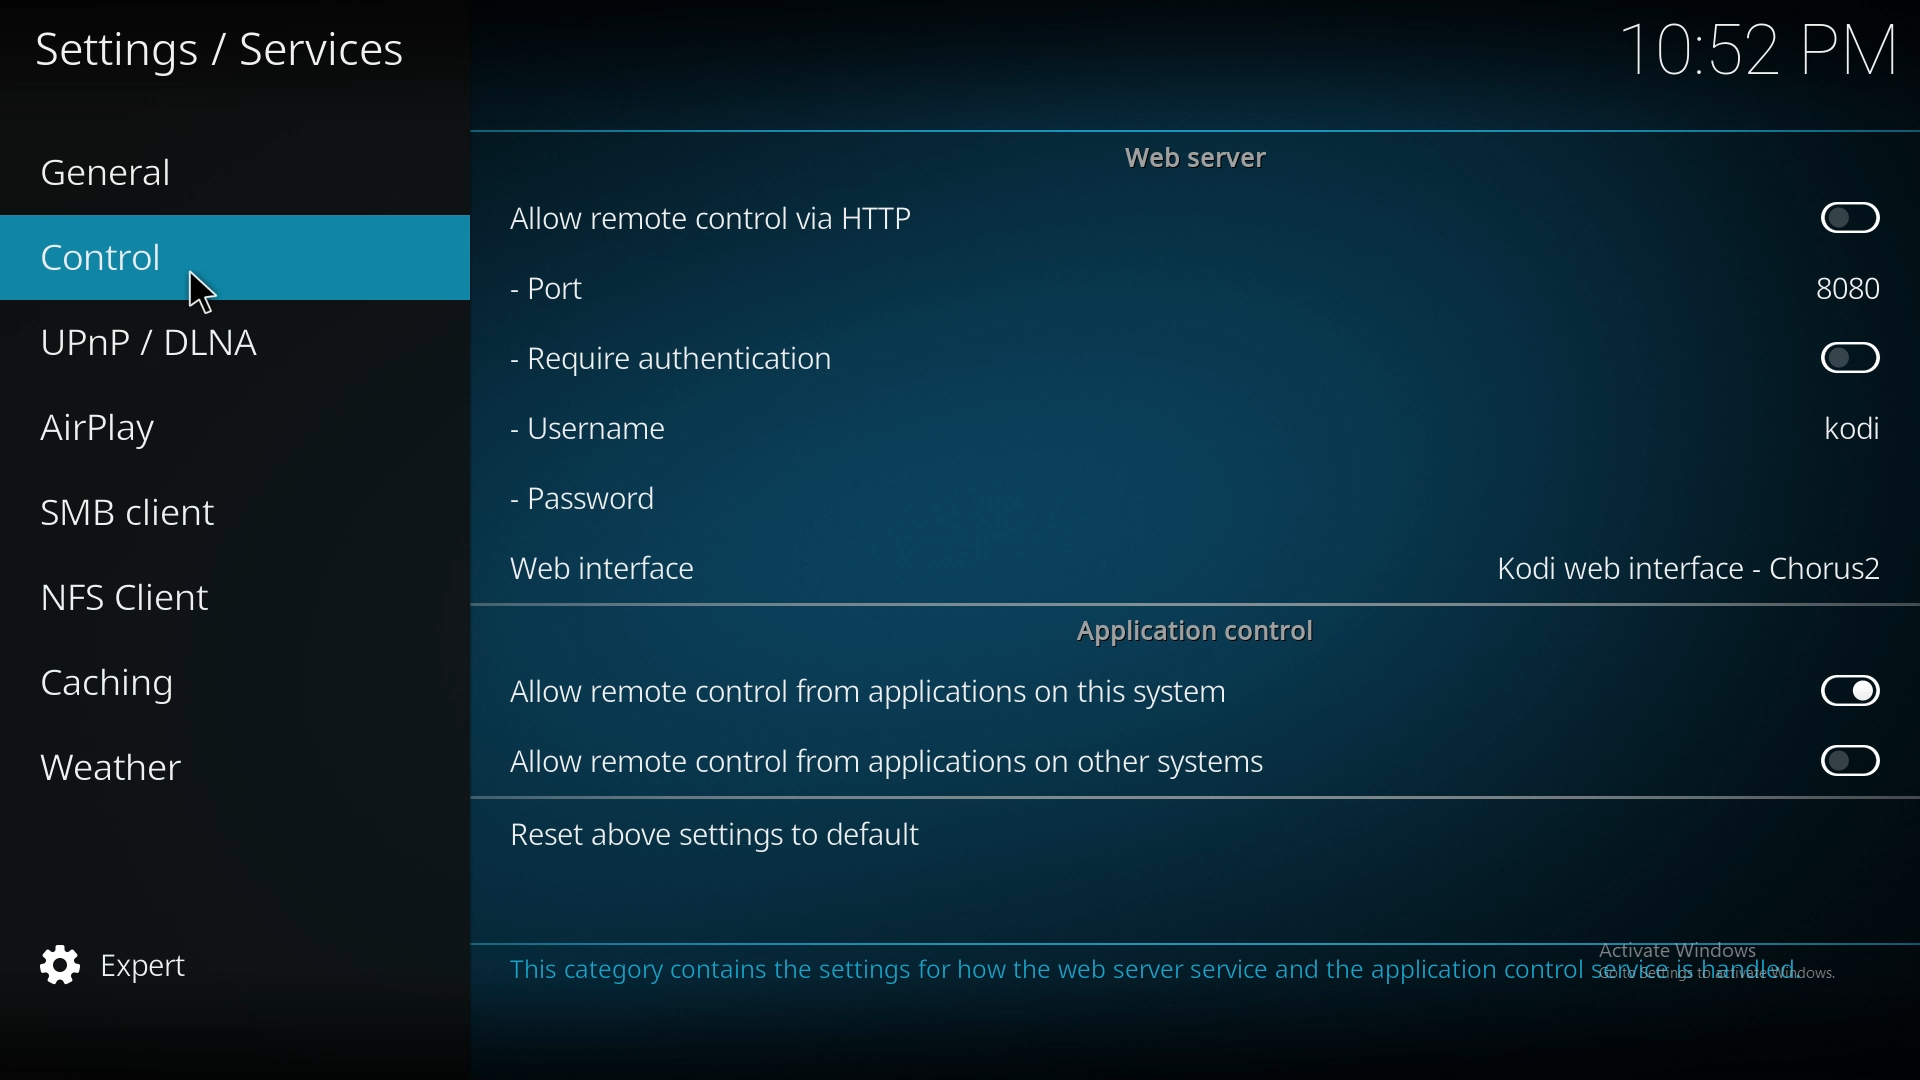 Image resolution: width=1920 pixels, height=1080 pixels. Describe the element at coordinates (722, 836) in the screenshot. I see `reset` at that location.